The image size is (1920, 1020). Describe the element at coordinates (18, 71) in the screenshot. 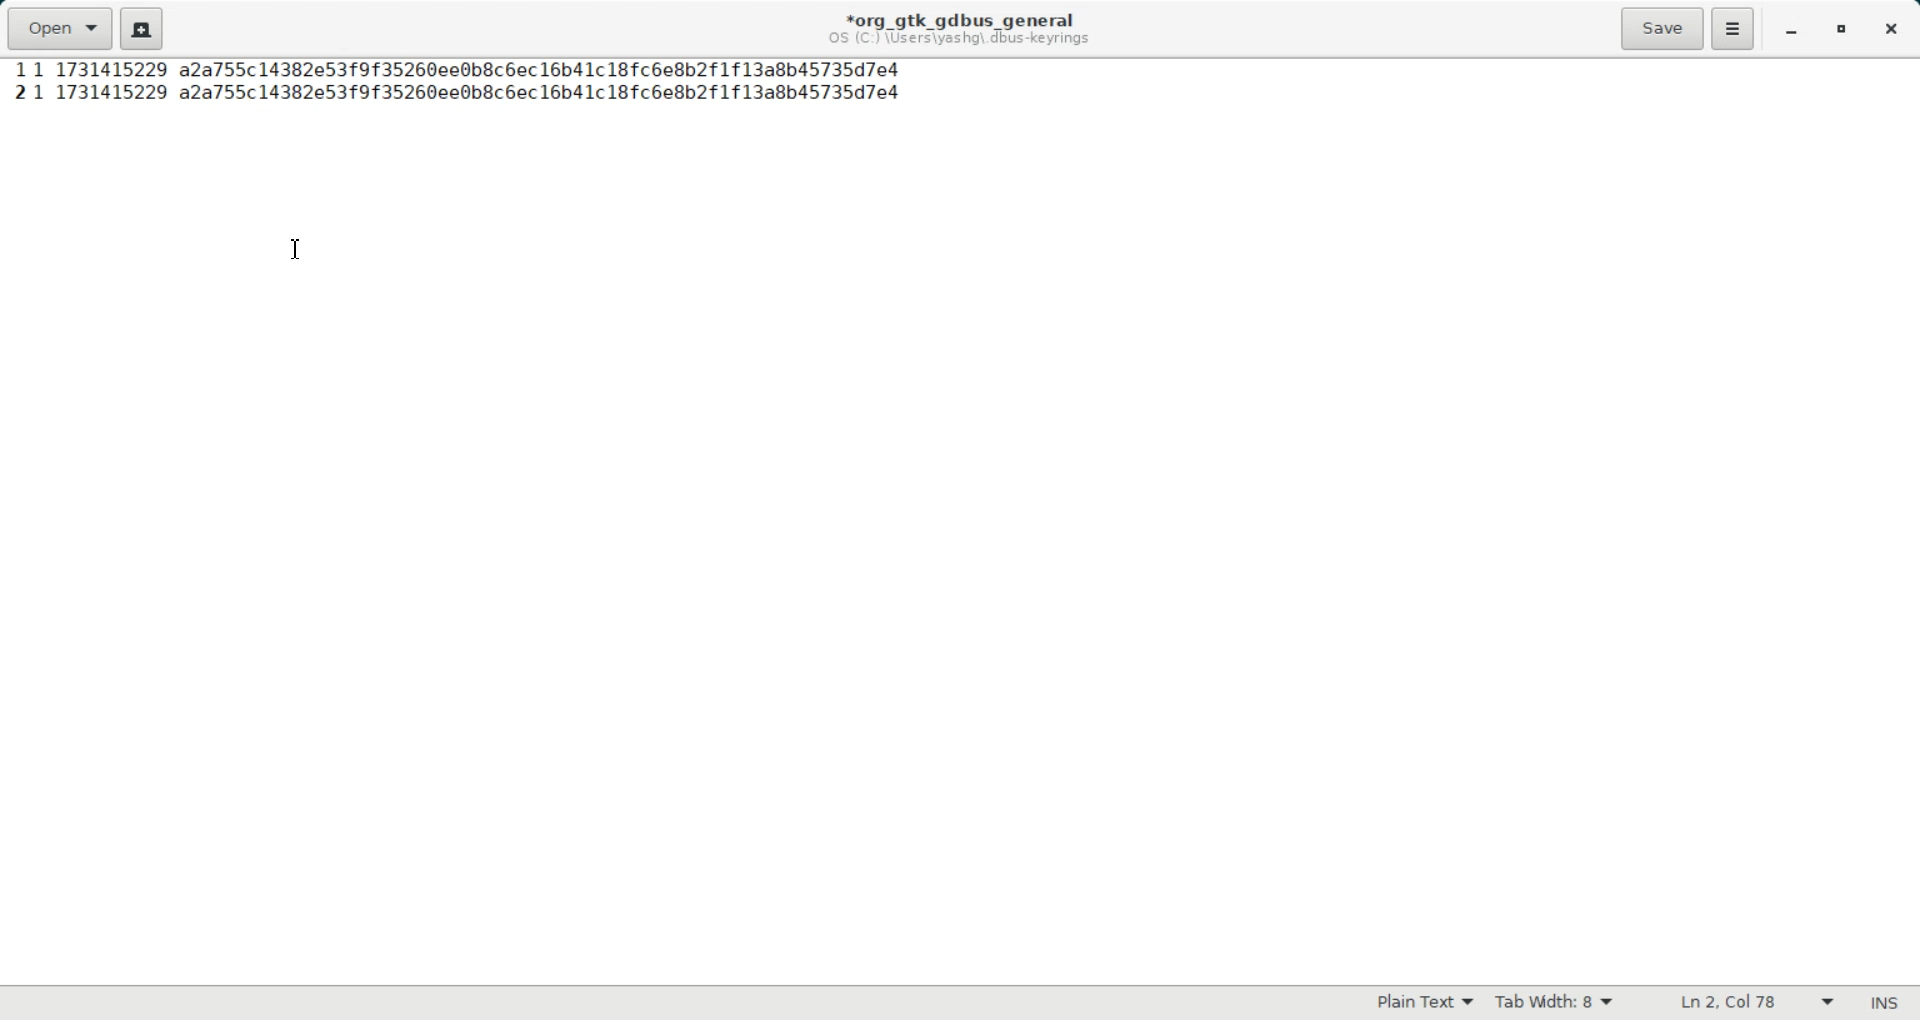

I see `Line Number` at that location.